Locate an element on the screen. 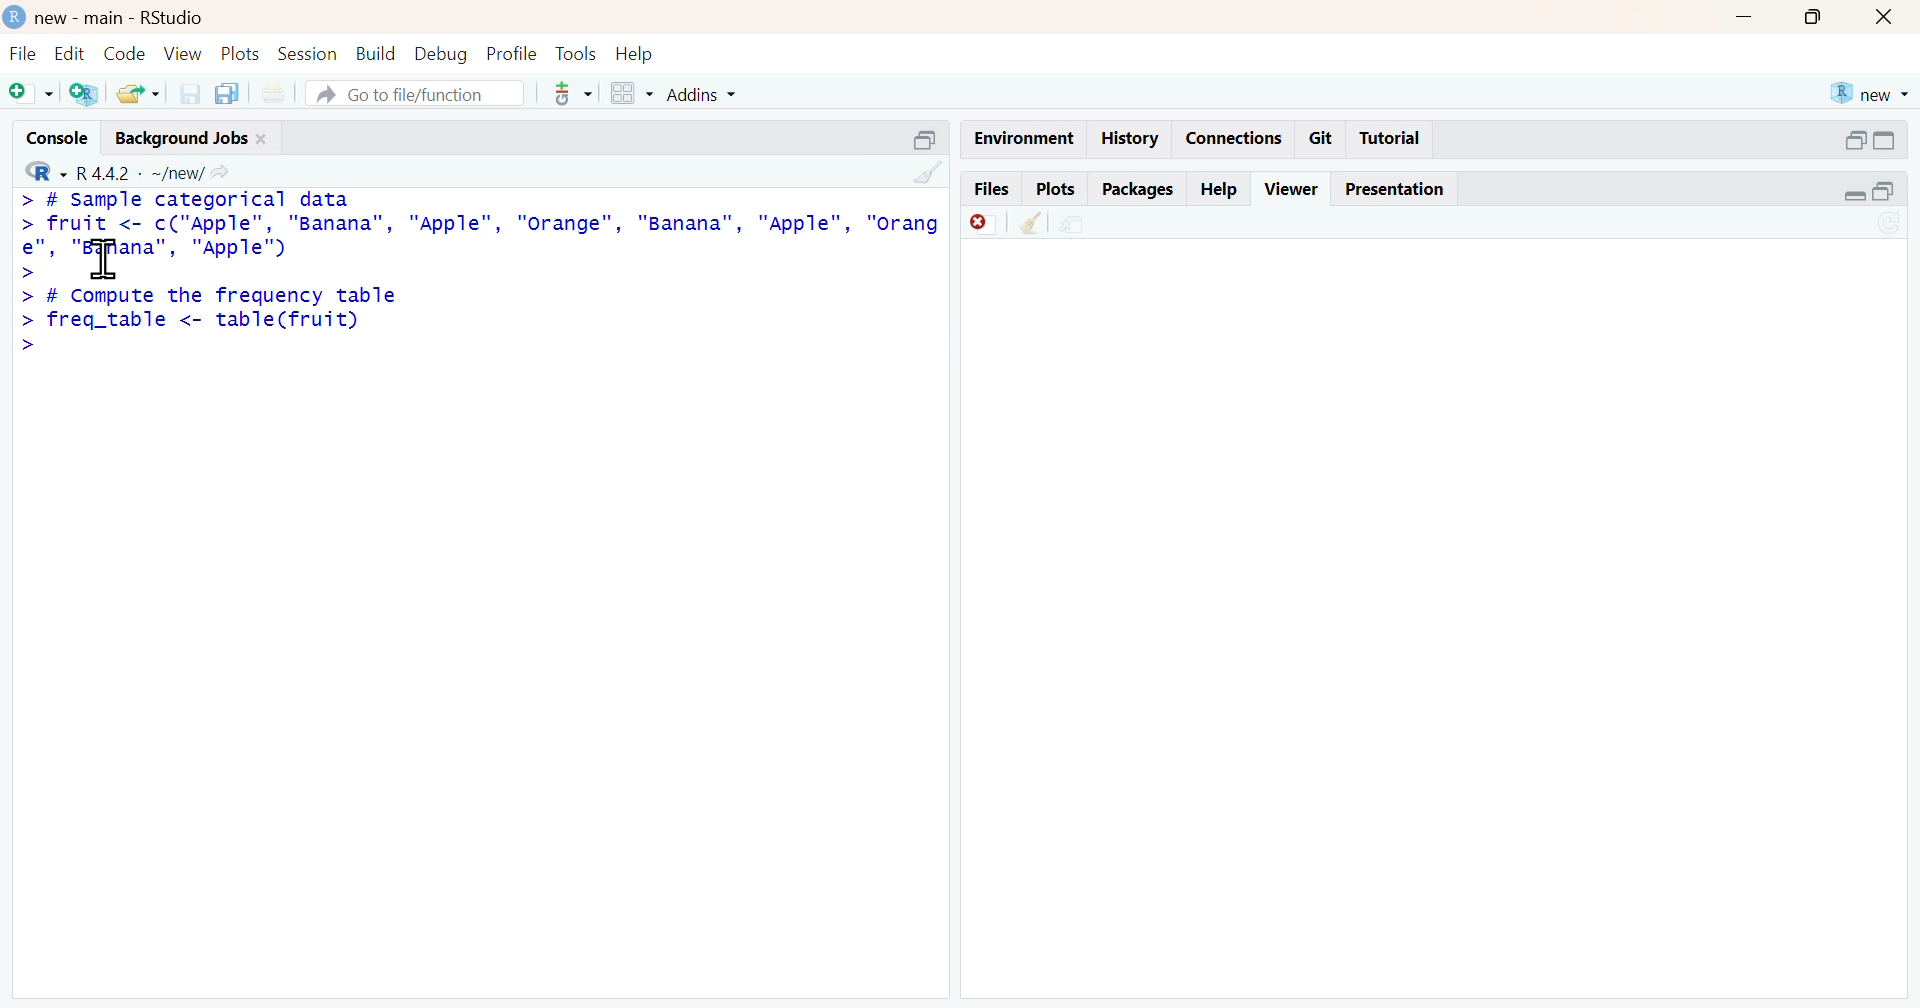 This screenshot has width=1920, height=1008. help is located at coordinates (1222, 189).